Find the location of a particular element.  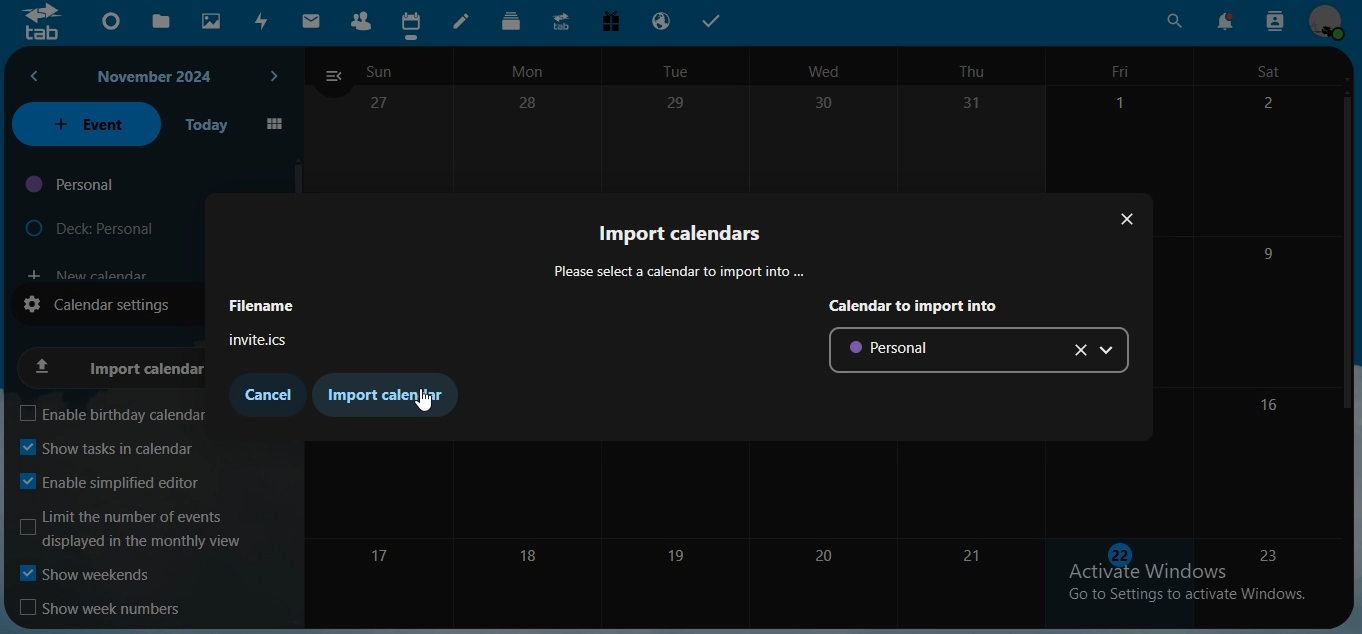

import calendar is located at coordinates (385, 393).